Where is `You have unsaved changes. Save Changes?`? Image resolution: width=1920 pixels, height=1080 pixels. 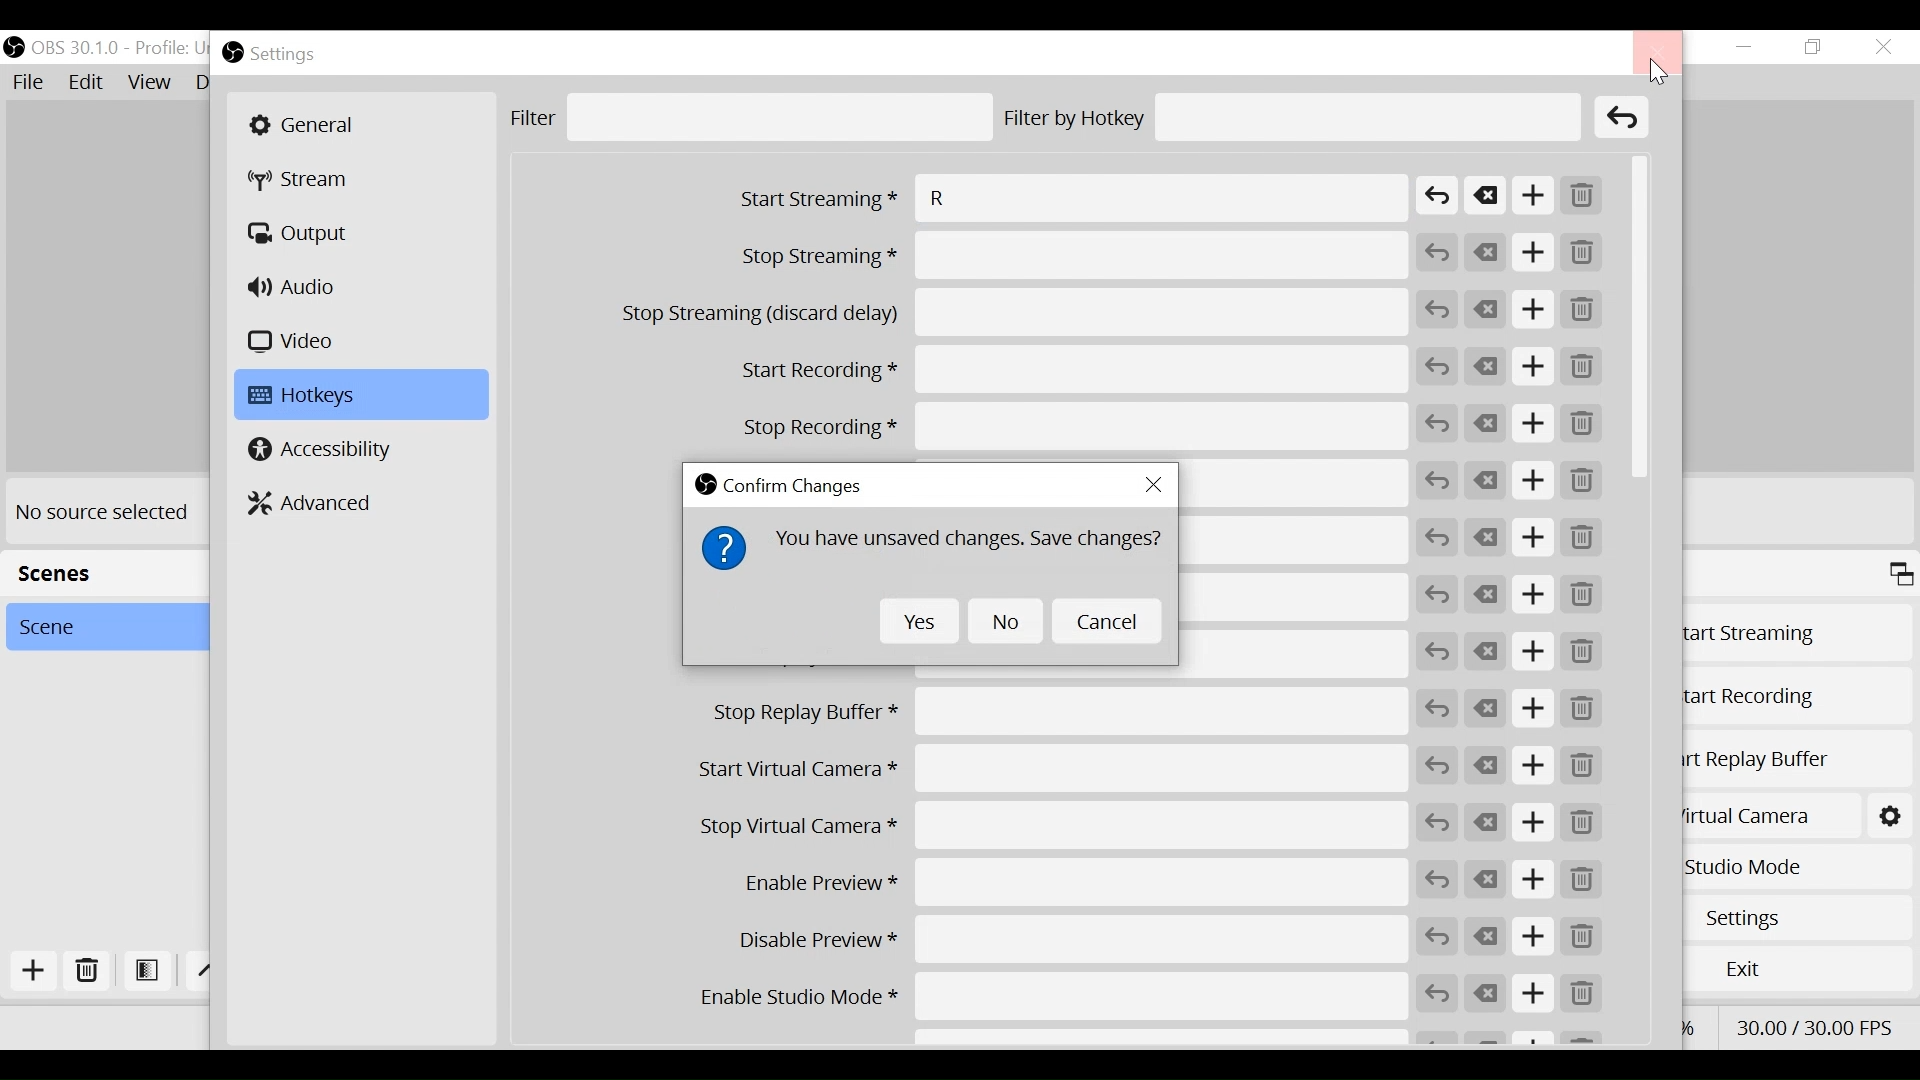 You have unsaved changes. Save Changes? is located at coordinates (931, 550).